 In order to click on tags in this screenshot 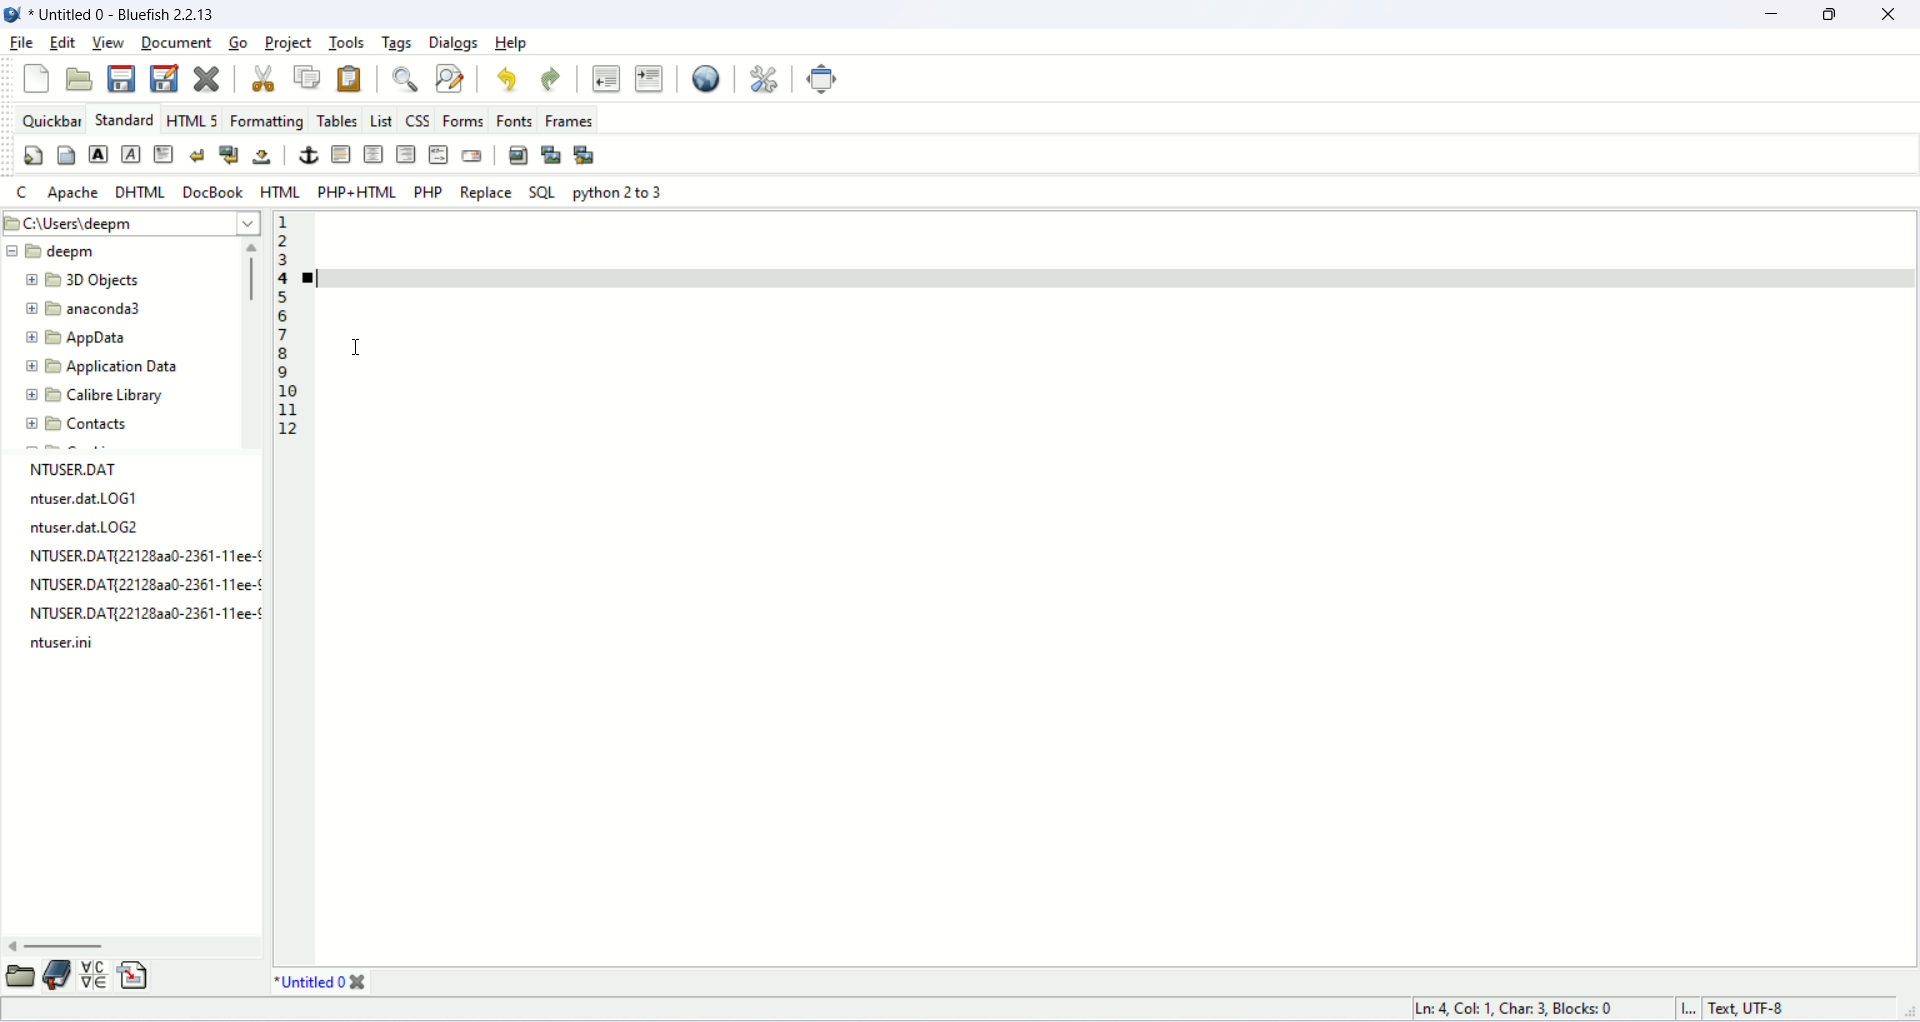, I will do `click(398, 43)`.